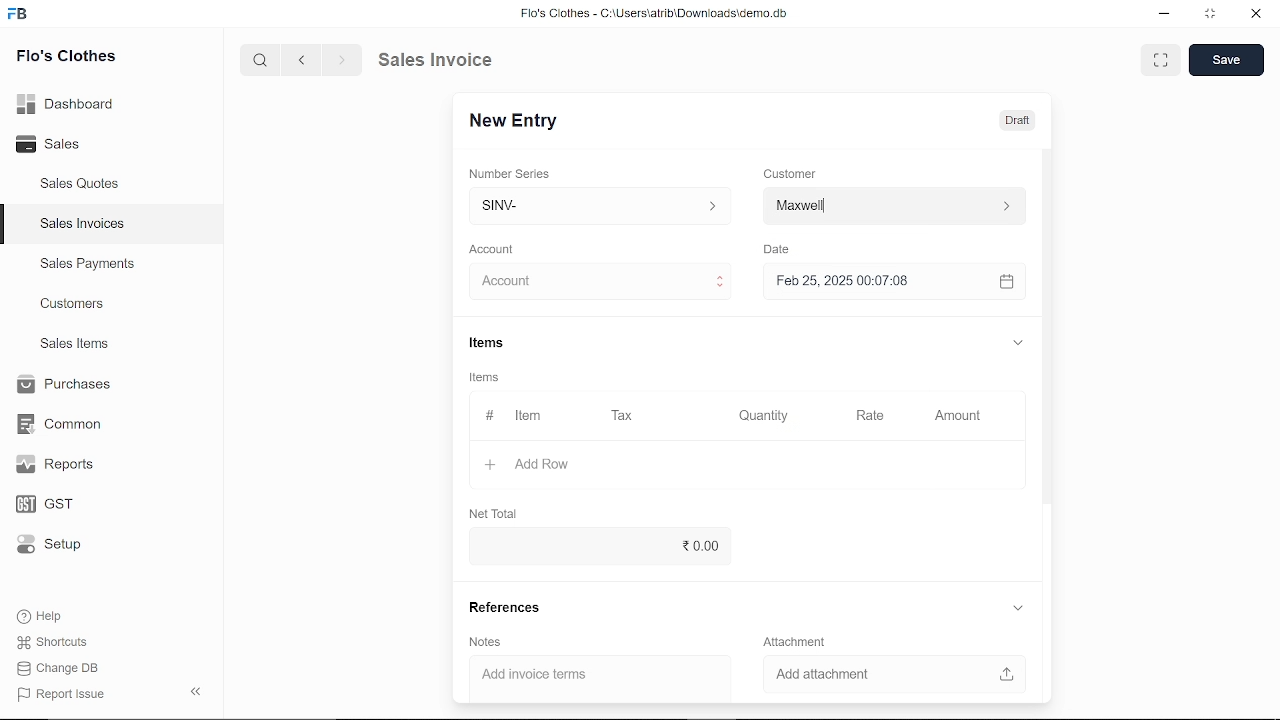  Describe the element at coordinates (1254, 14) in the screenshot. I see `close` at that location.